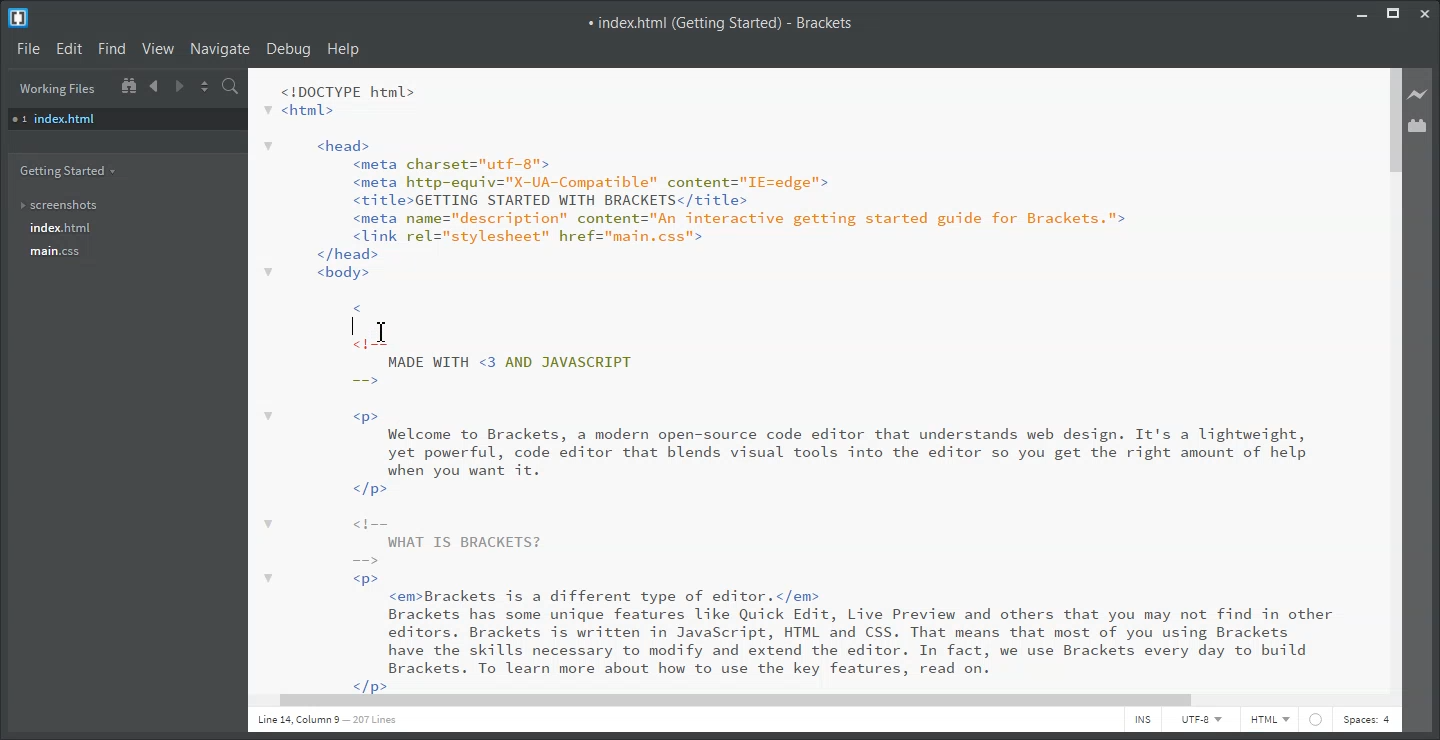 The width and height of the screenshot is (1440, 740). Describe the element at coordinates (344, 49) in the screenshot. I see `Help` at that location.